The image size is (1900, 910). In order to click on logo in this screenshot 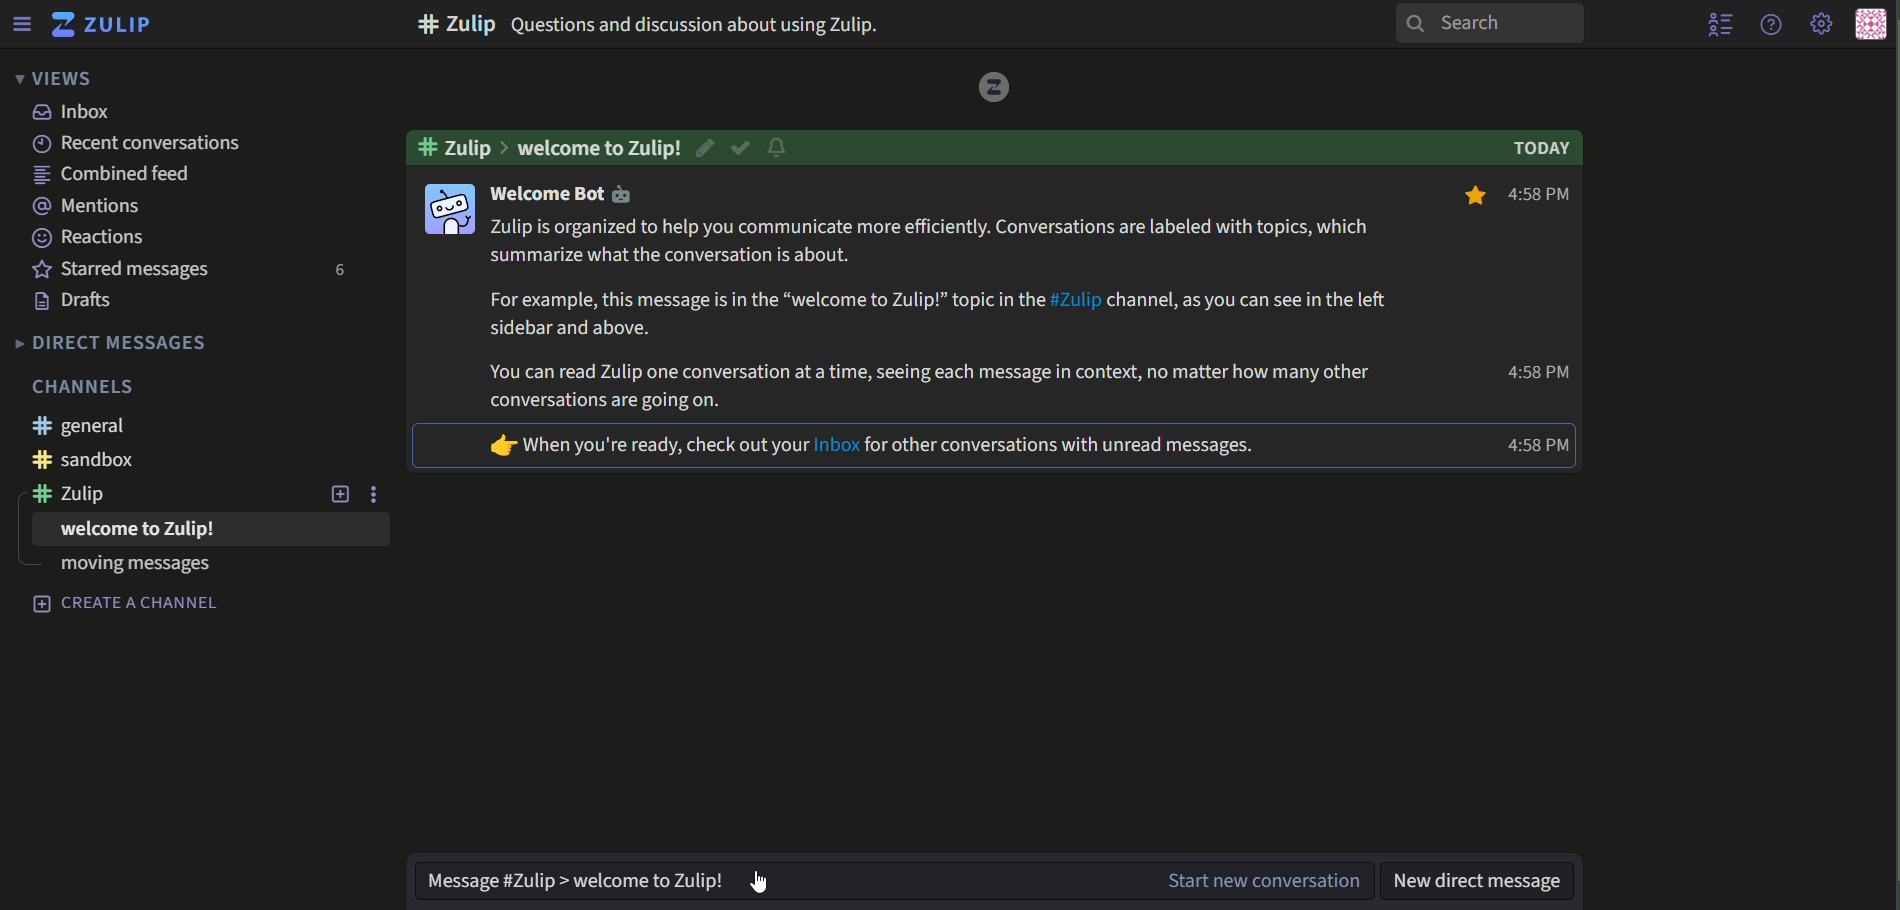, I will do `click(989, 88)`.